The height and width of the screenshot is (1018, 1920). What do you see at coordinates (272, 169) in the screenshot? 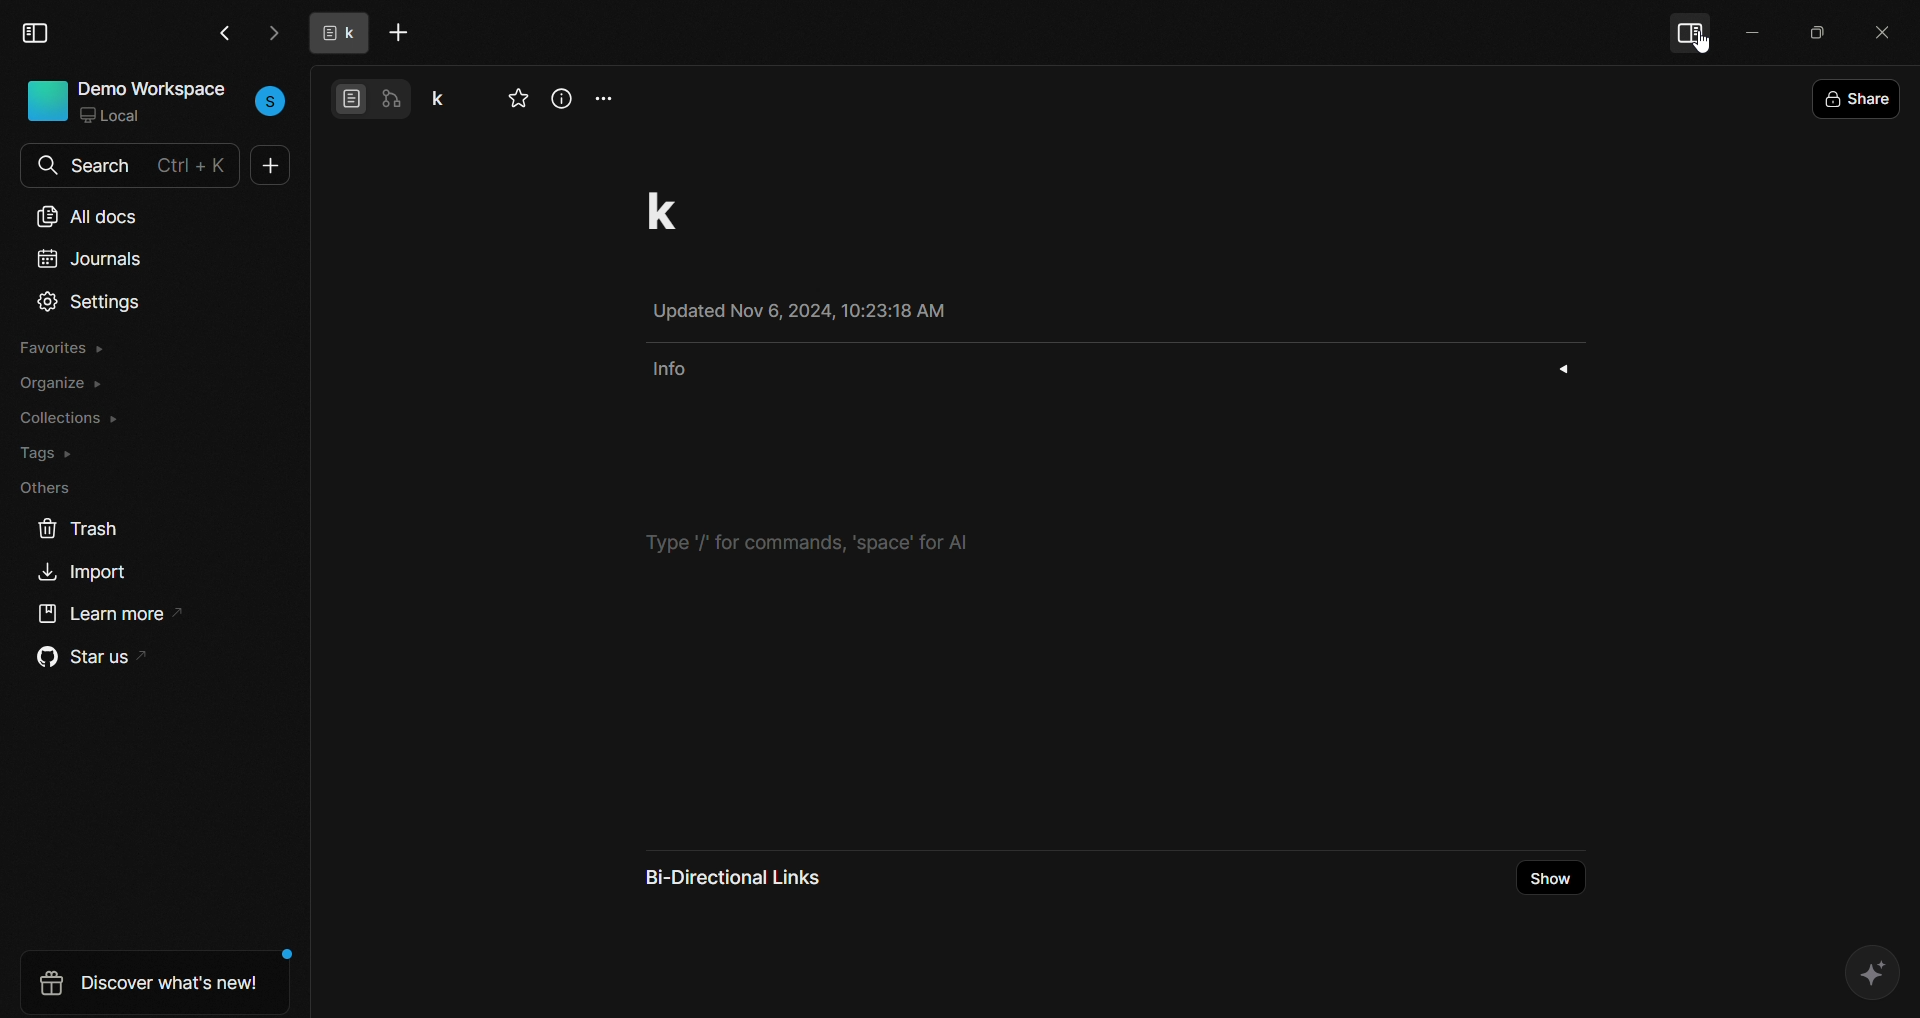
I see `new doc` at bounding box center [272, 169].